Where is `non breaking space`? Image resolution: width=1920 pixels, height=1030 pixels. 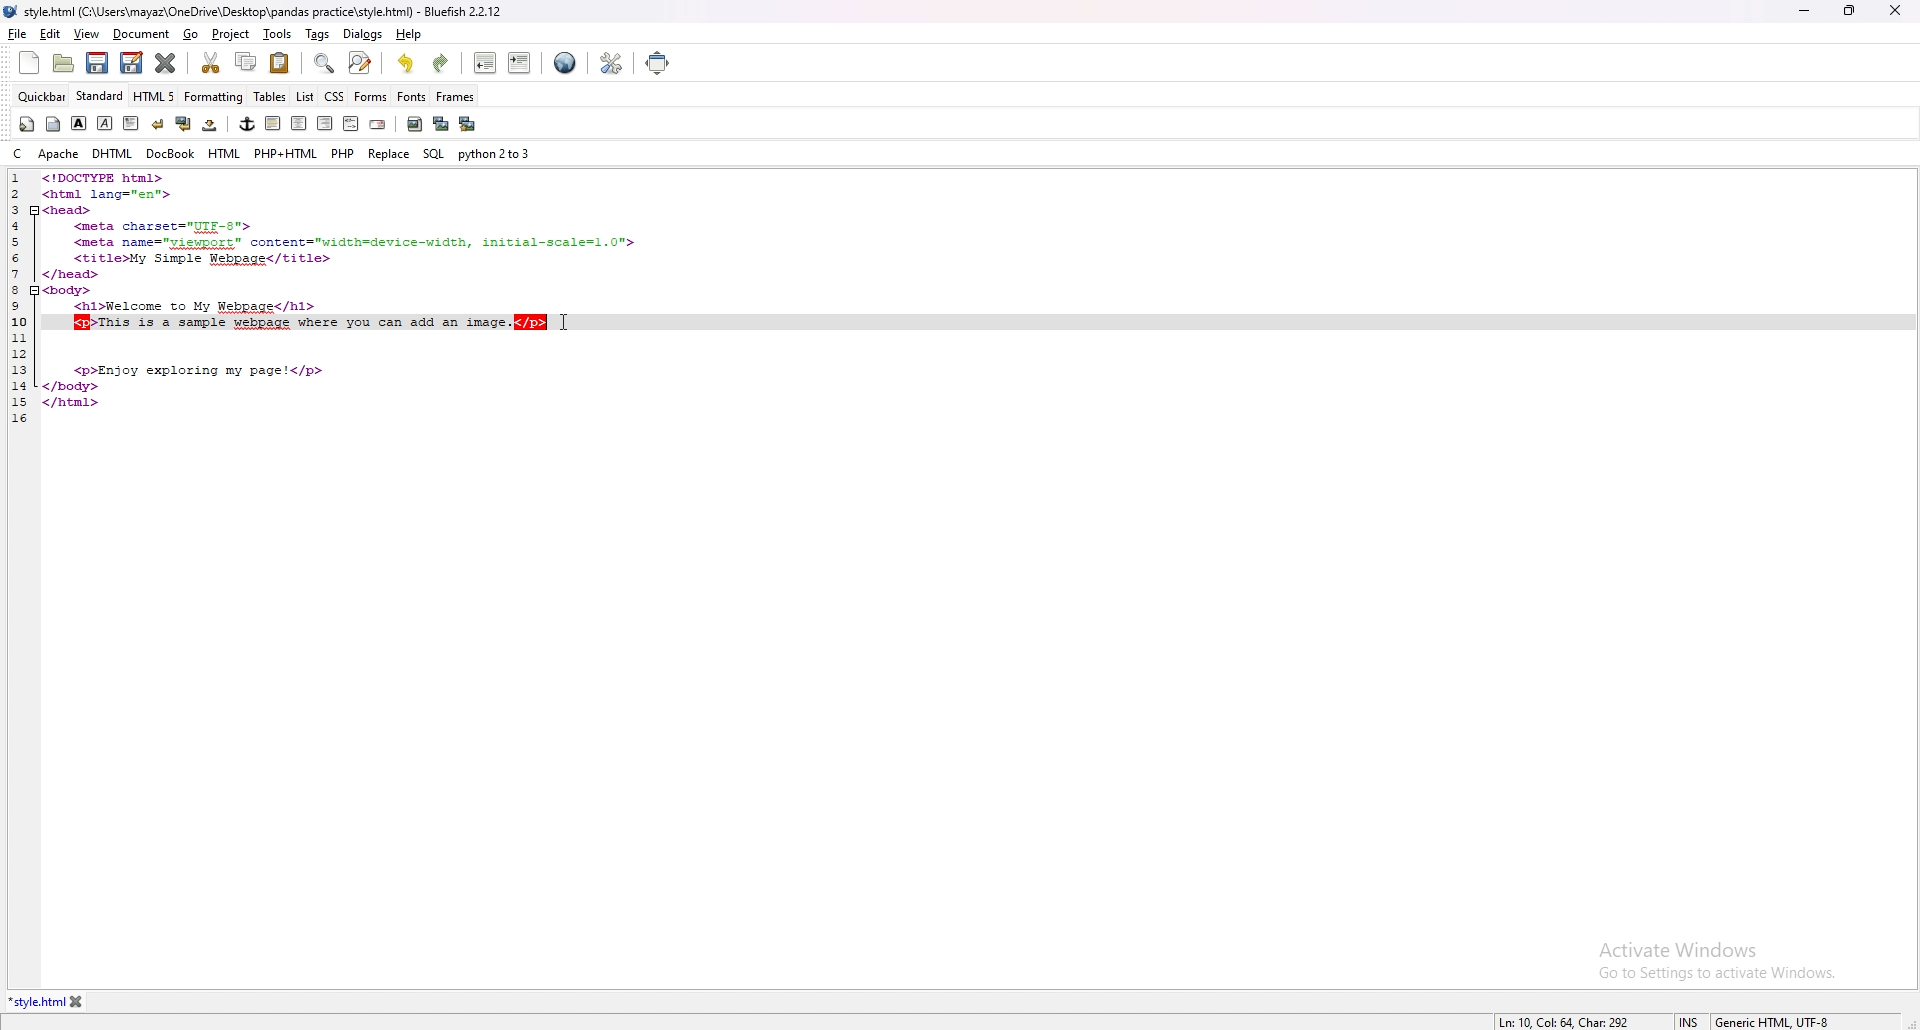 non breaking space is located at coordinates (210, 124).